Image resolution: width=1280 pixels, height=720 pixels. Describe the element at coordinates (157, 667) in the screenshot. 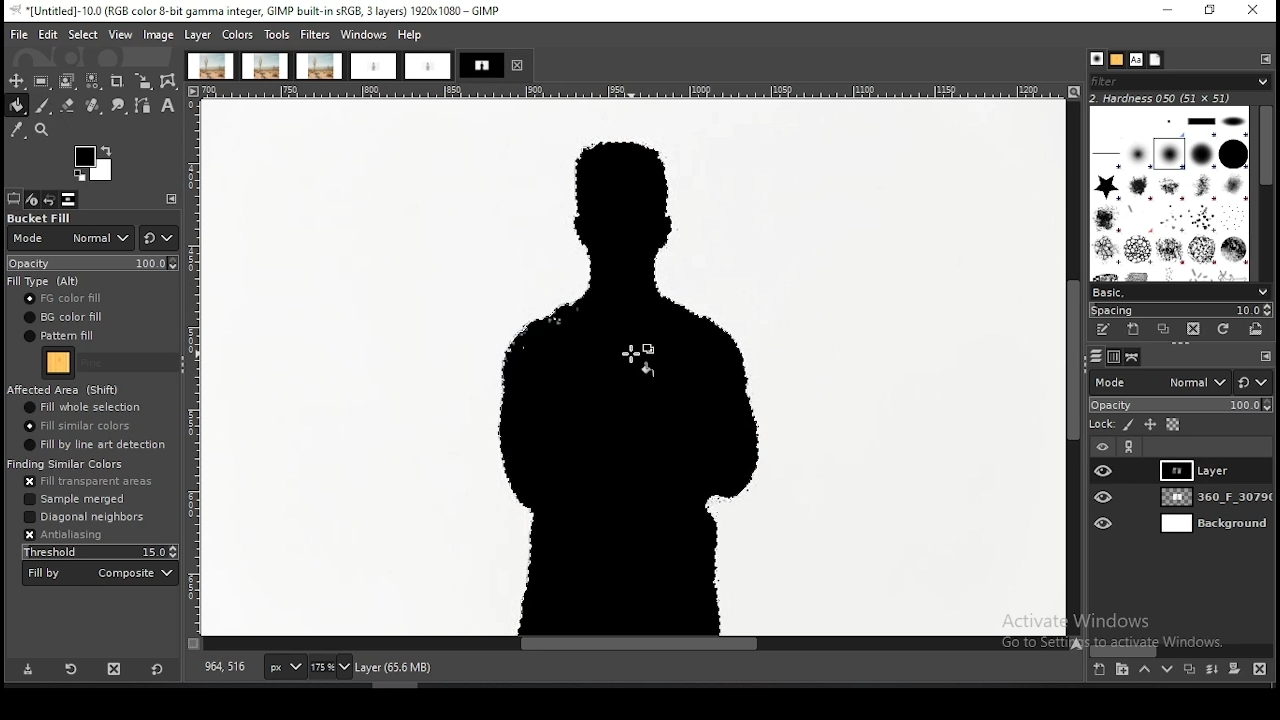

I see `reset` at that location.